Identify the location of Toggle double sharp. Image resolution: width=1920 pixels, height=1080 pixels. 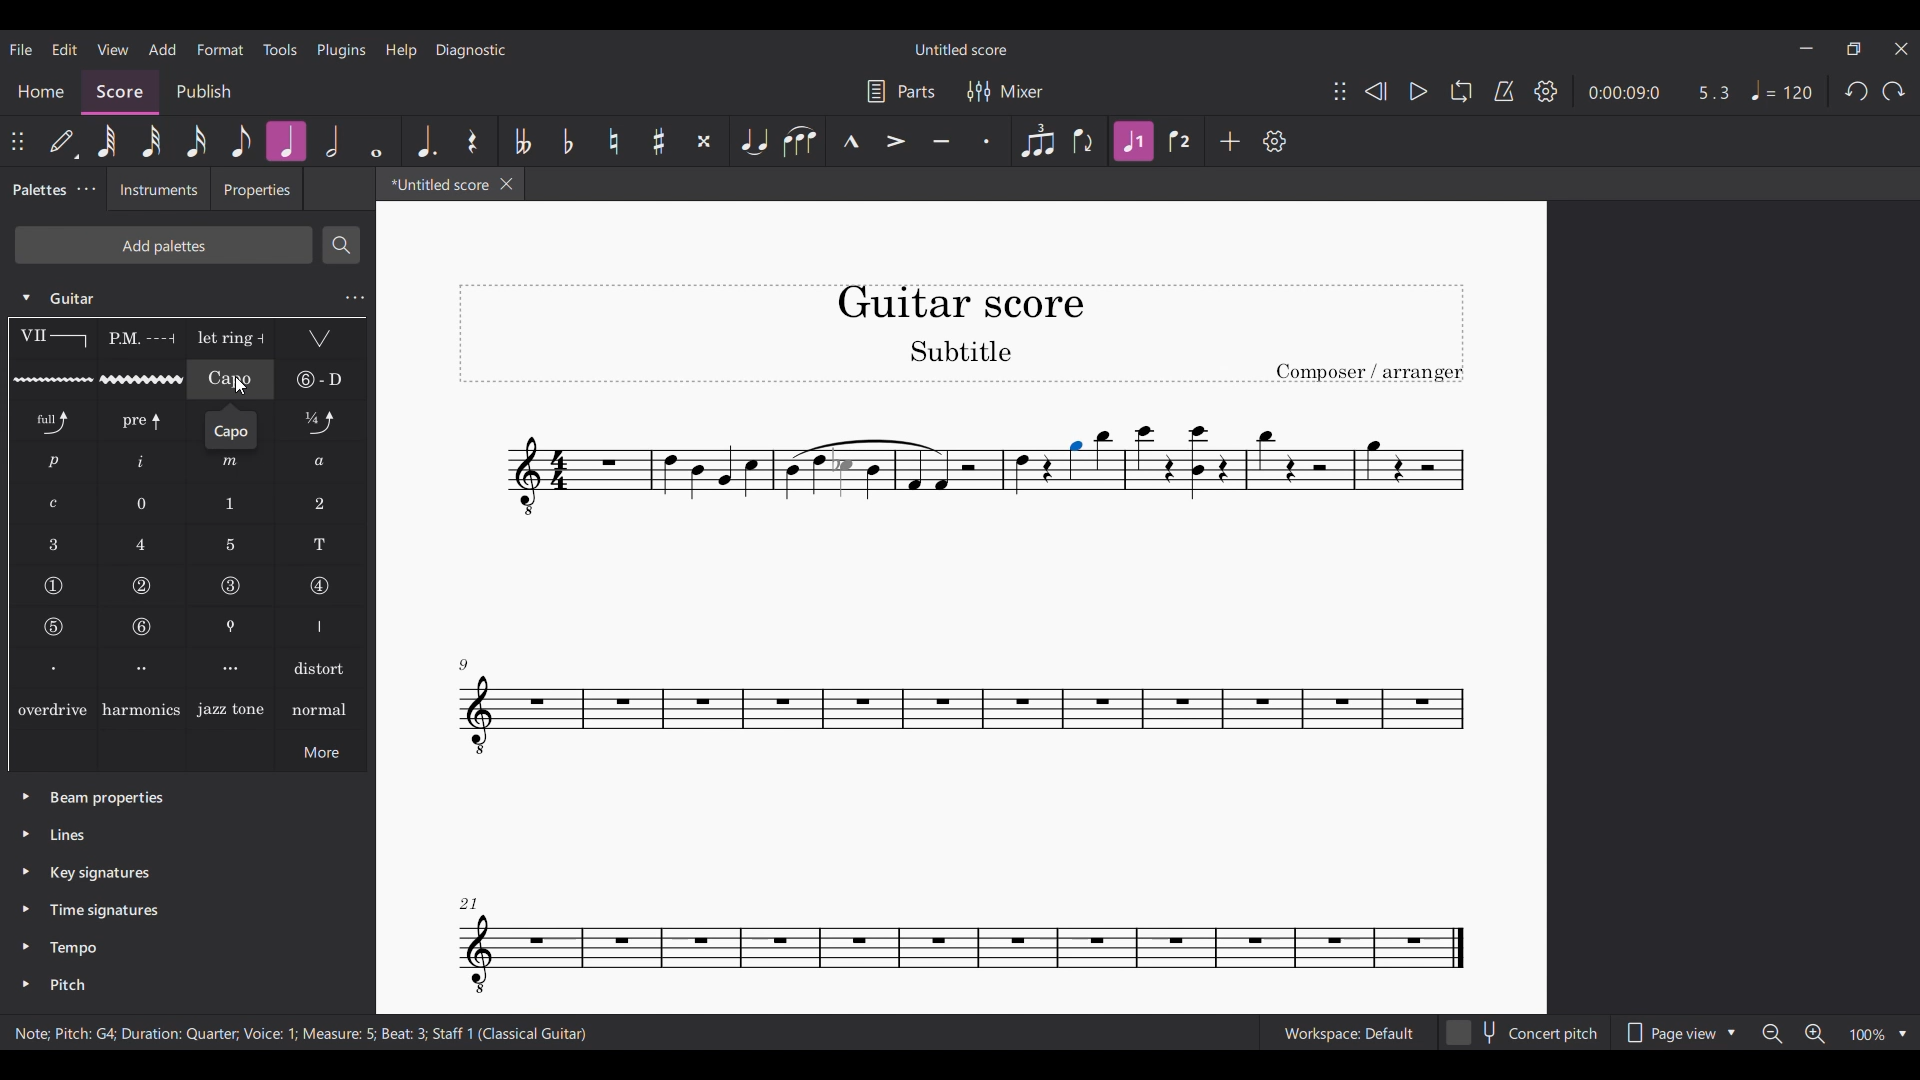
(704, 141).